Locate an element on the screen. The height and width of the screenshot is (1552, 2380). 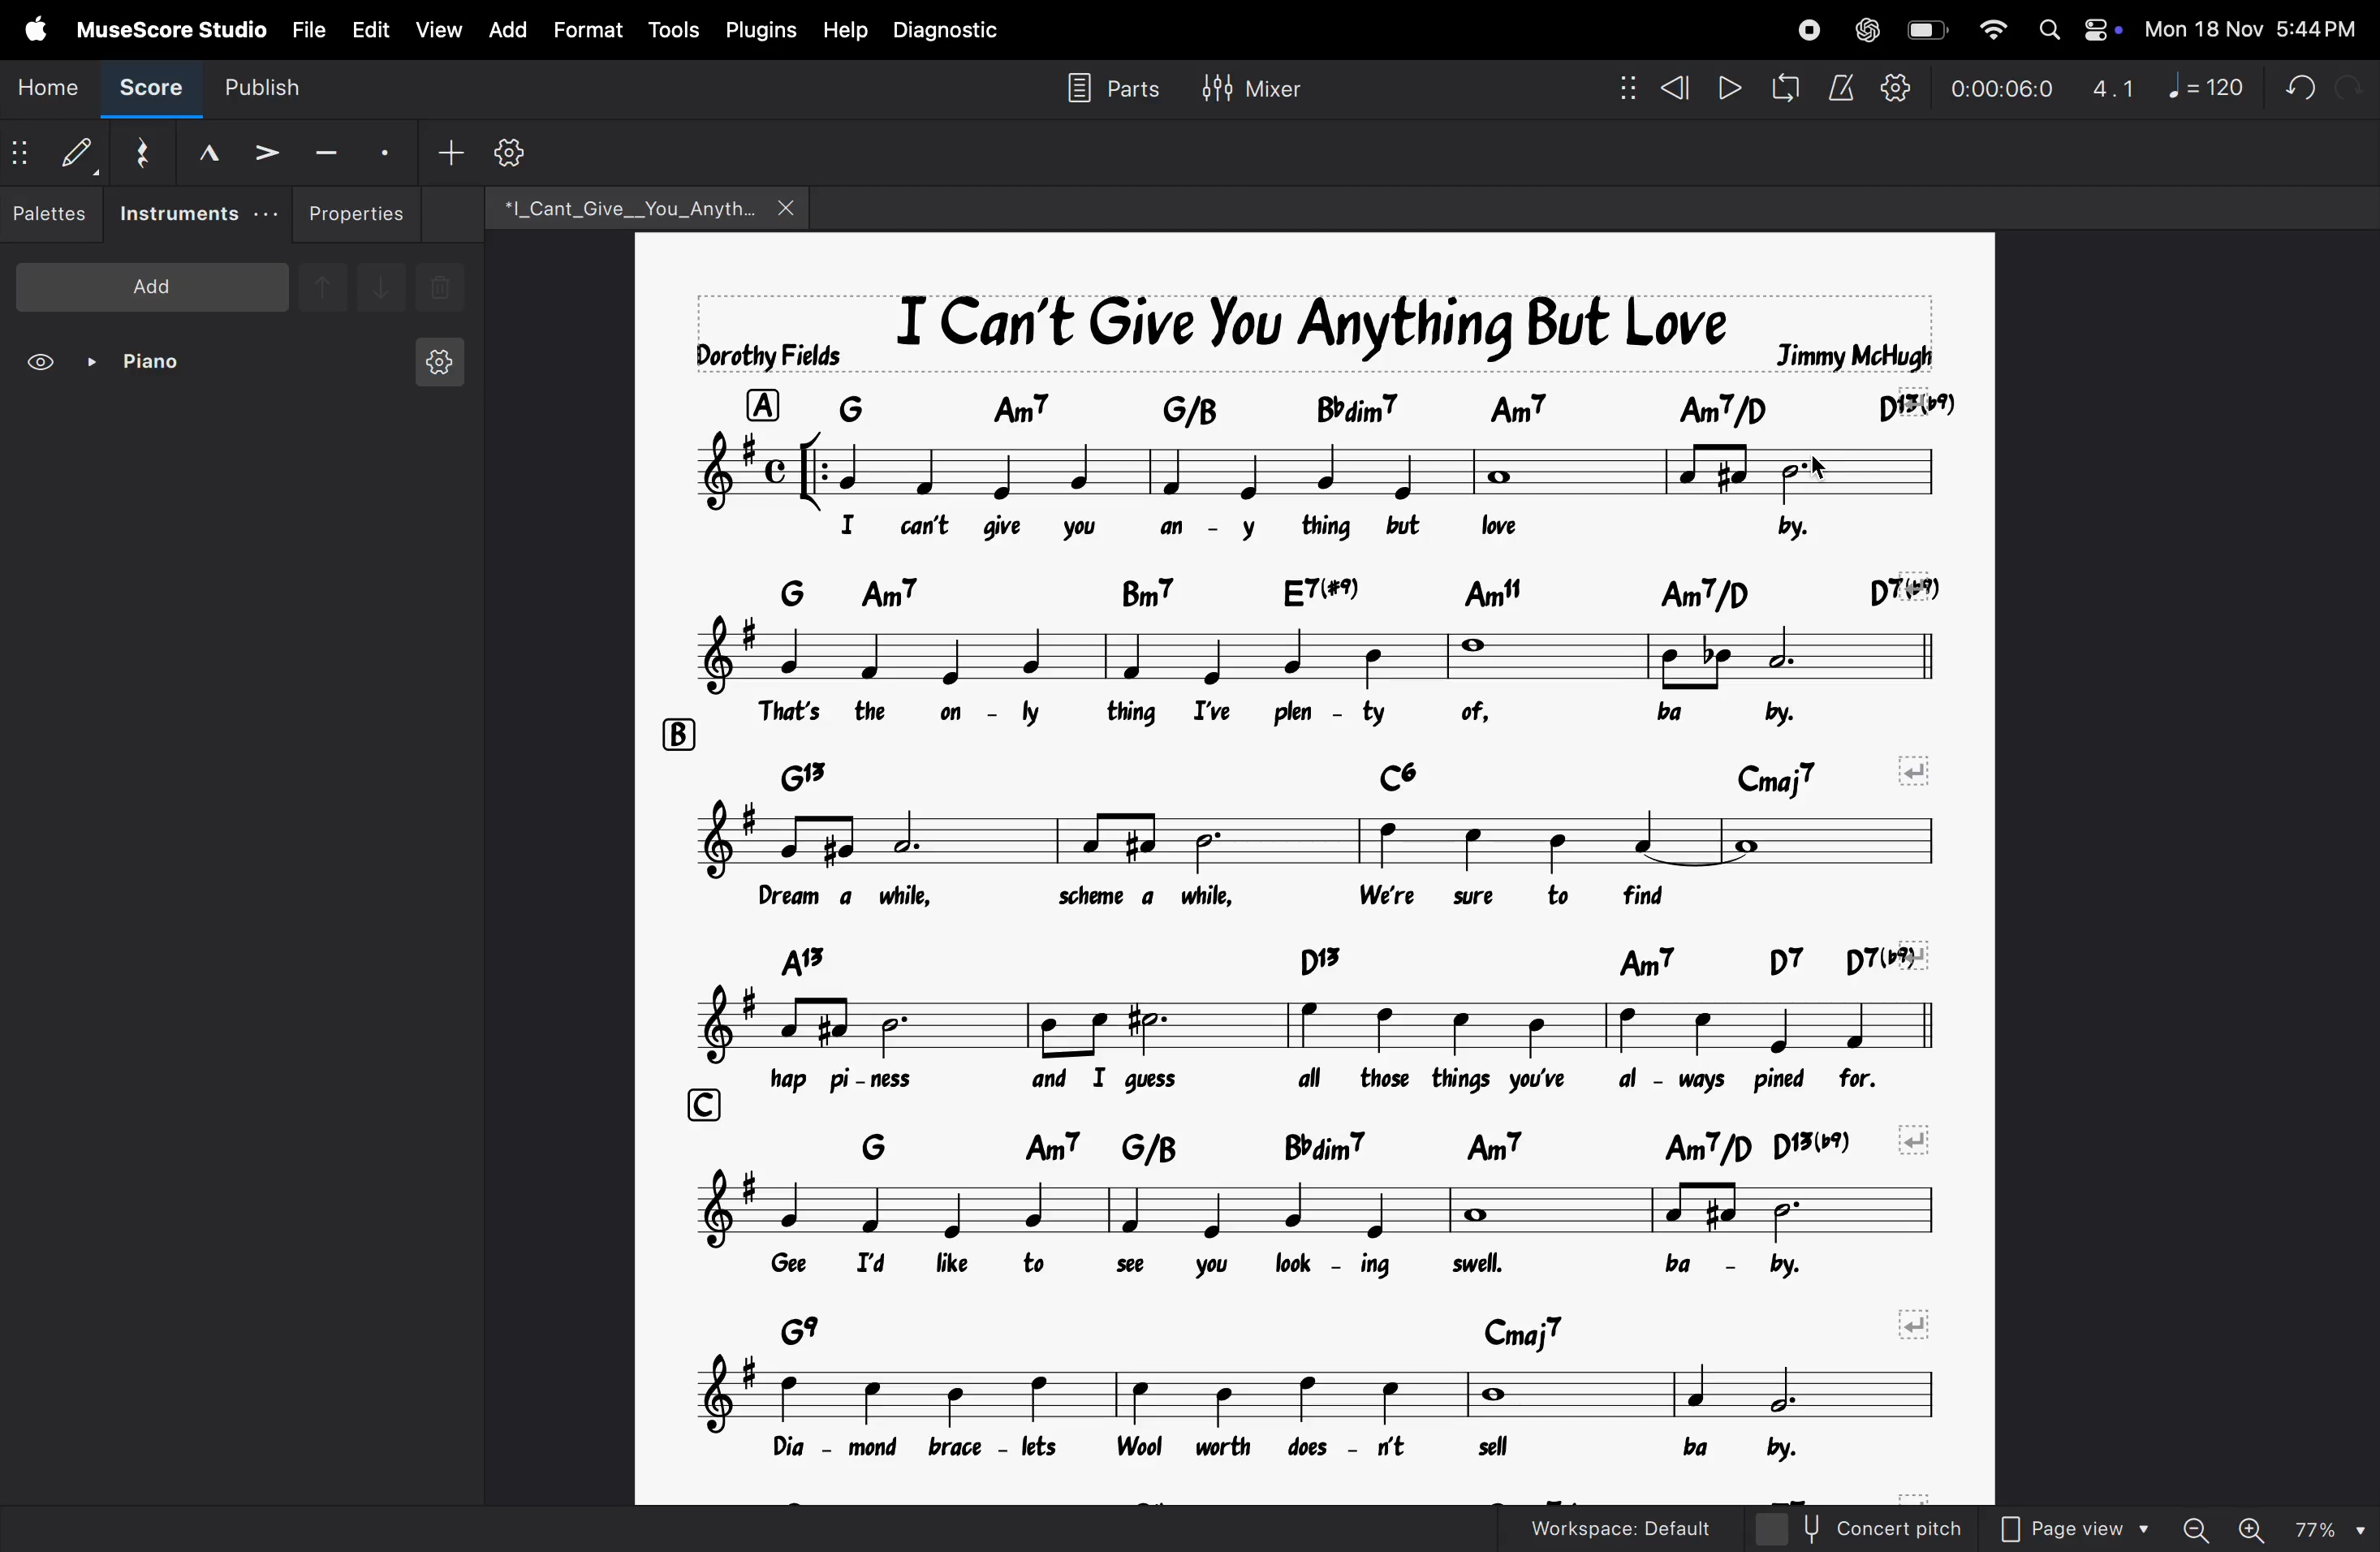
chord symbol is located at coordinates (1344, 956).